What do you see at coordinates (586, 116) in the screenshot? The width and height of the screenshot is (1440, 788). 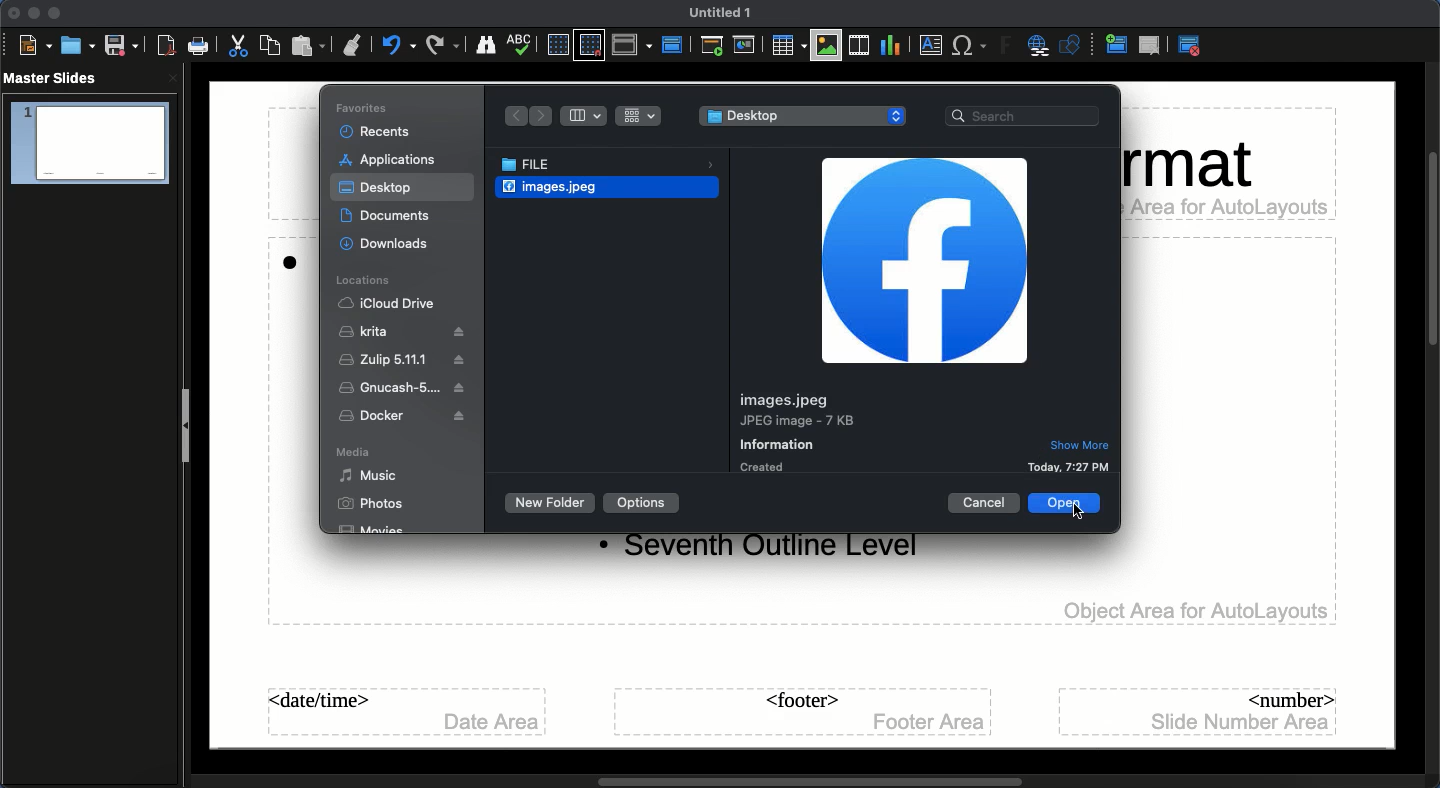 I see `Column` at bounding box center [586, 116].